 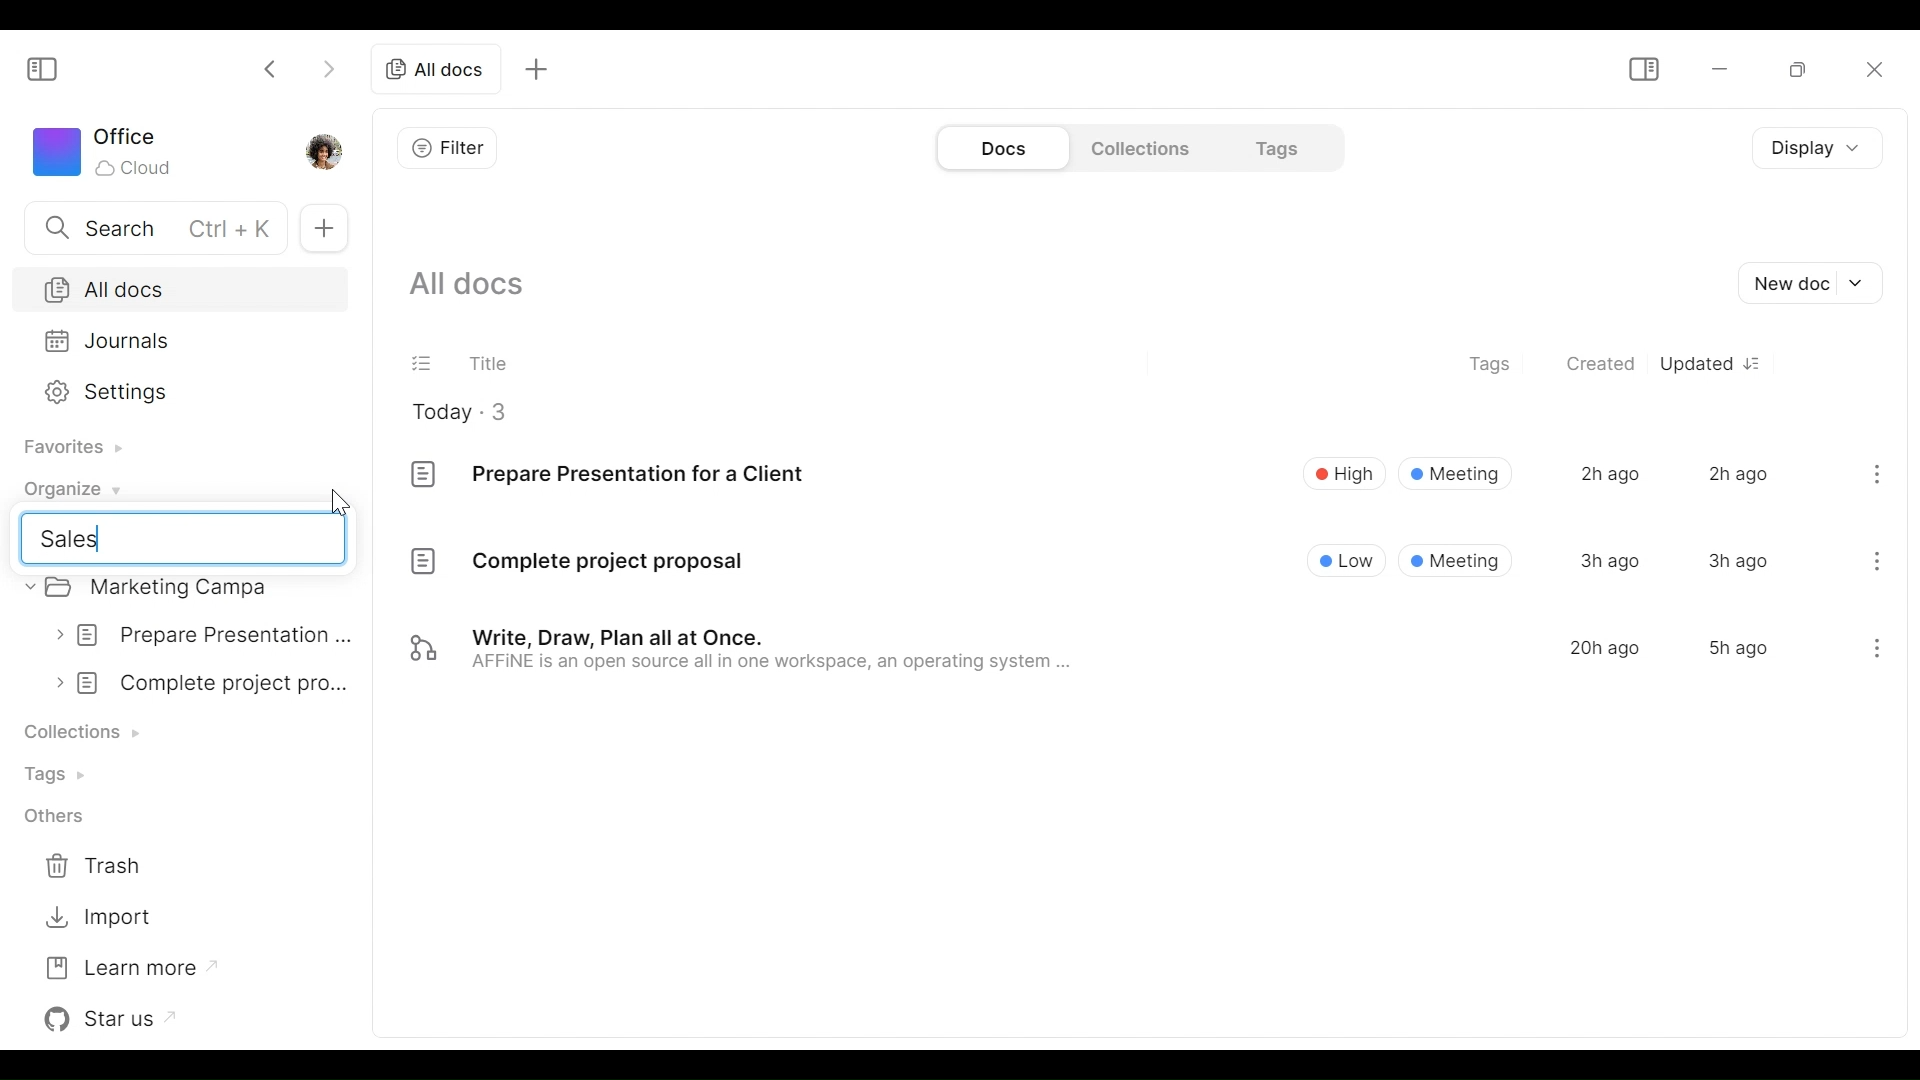 What do you see at coordinates (104, 913) in the screenshot?
I see `Import` at bounding box center [104, 913].